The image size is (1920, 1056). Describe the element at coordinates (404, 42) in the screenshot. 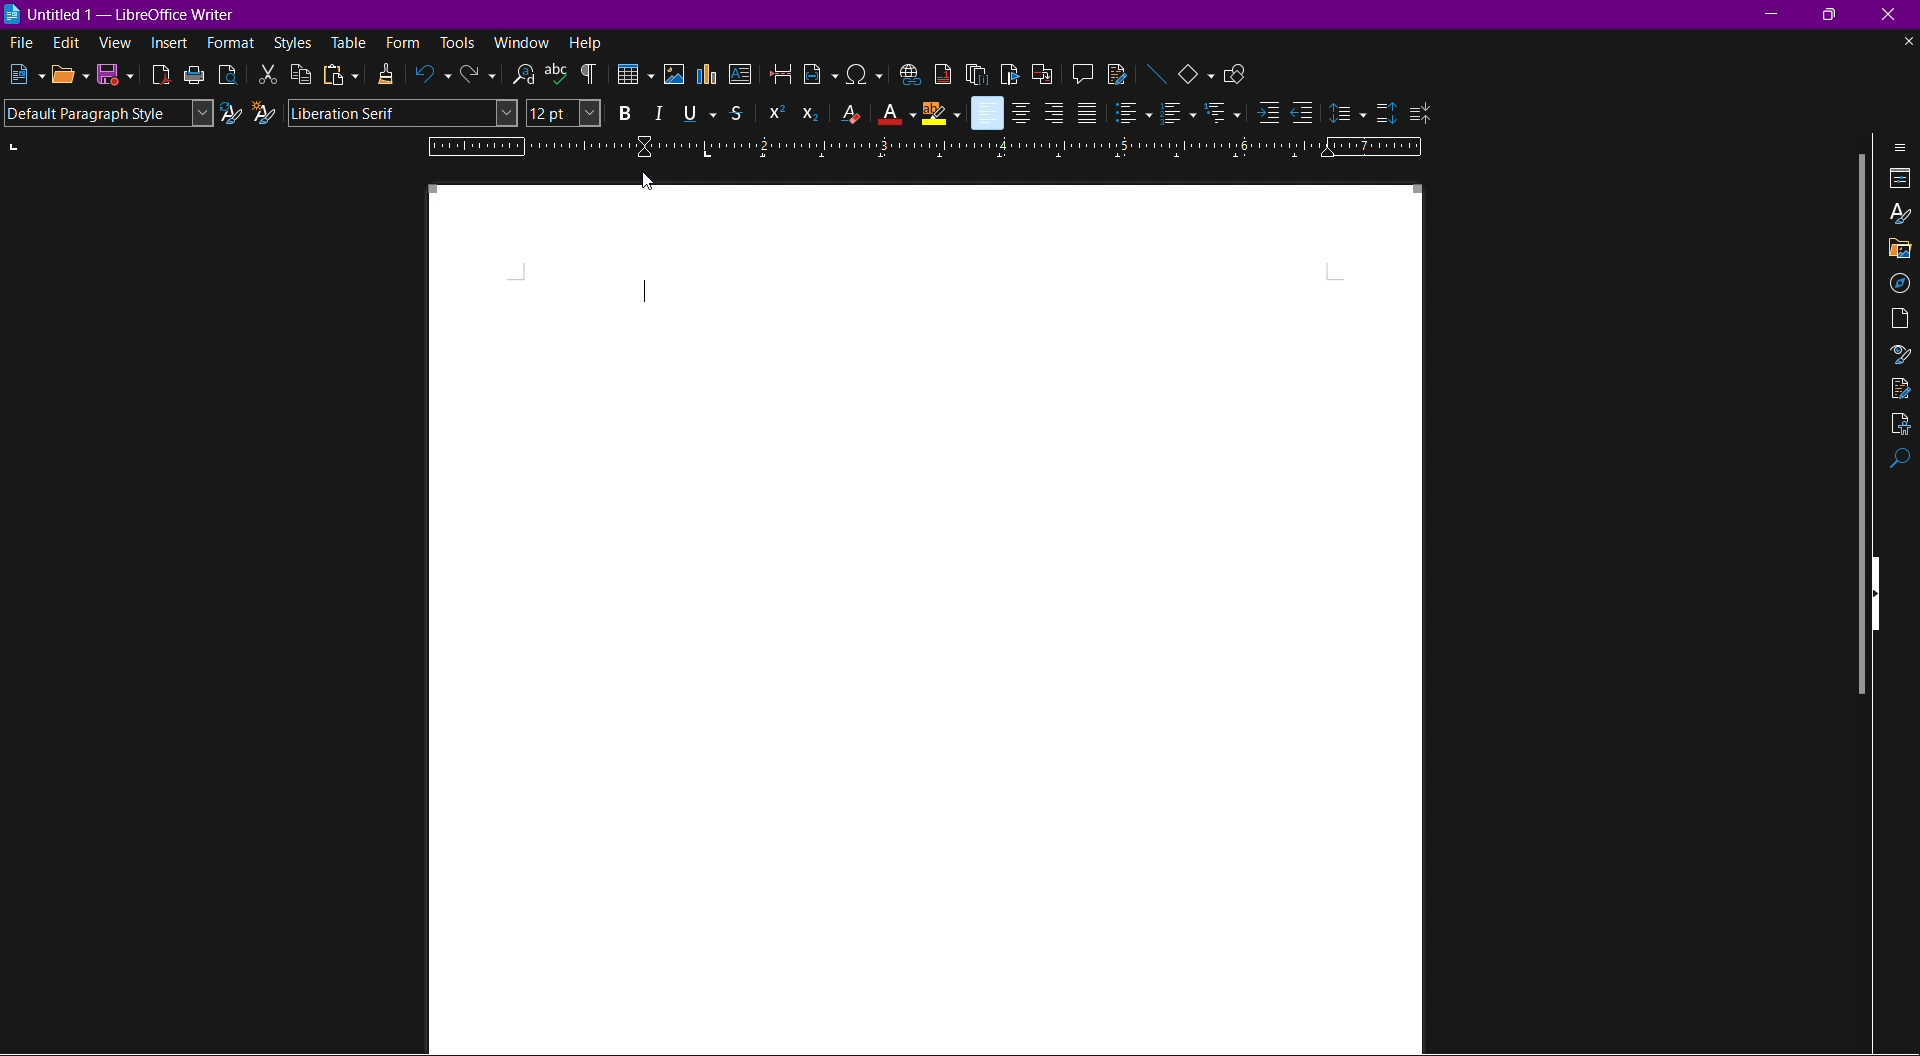

I see `form` at that location.